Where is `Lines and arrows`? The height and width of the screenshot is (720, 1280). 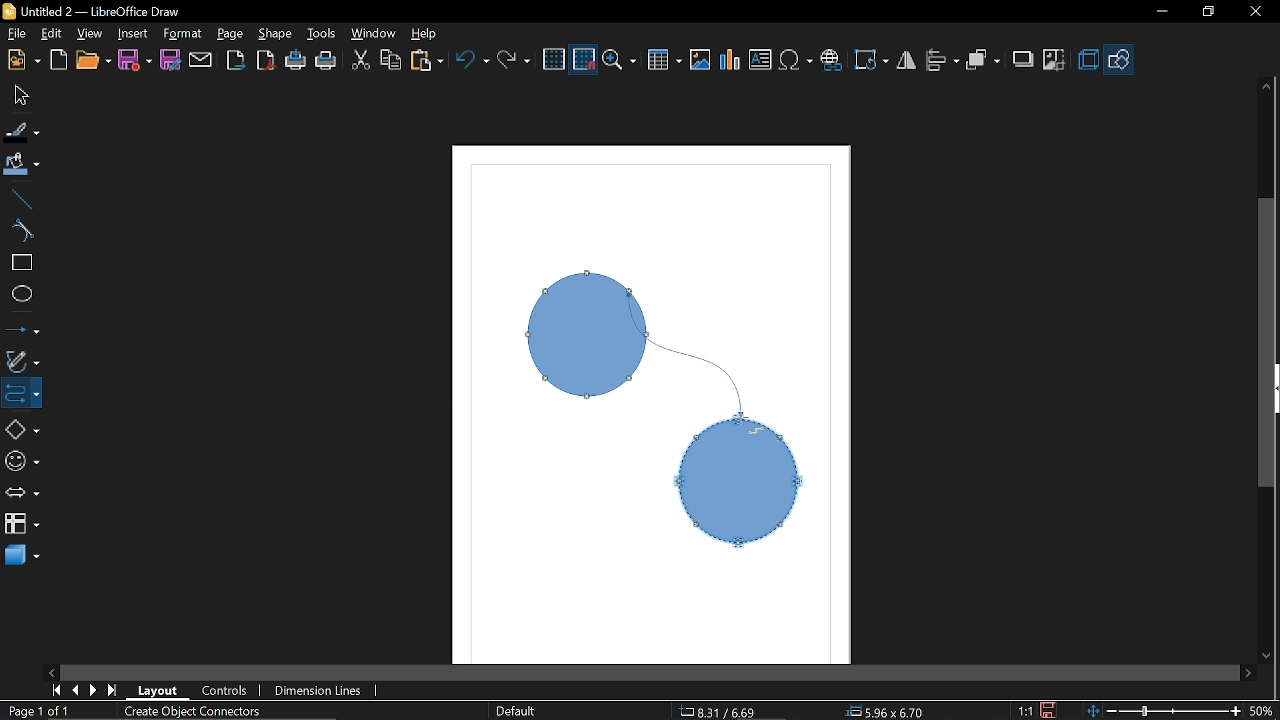
Lines and arrows is located at coordinates (22, 330).